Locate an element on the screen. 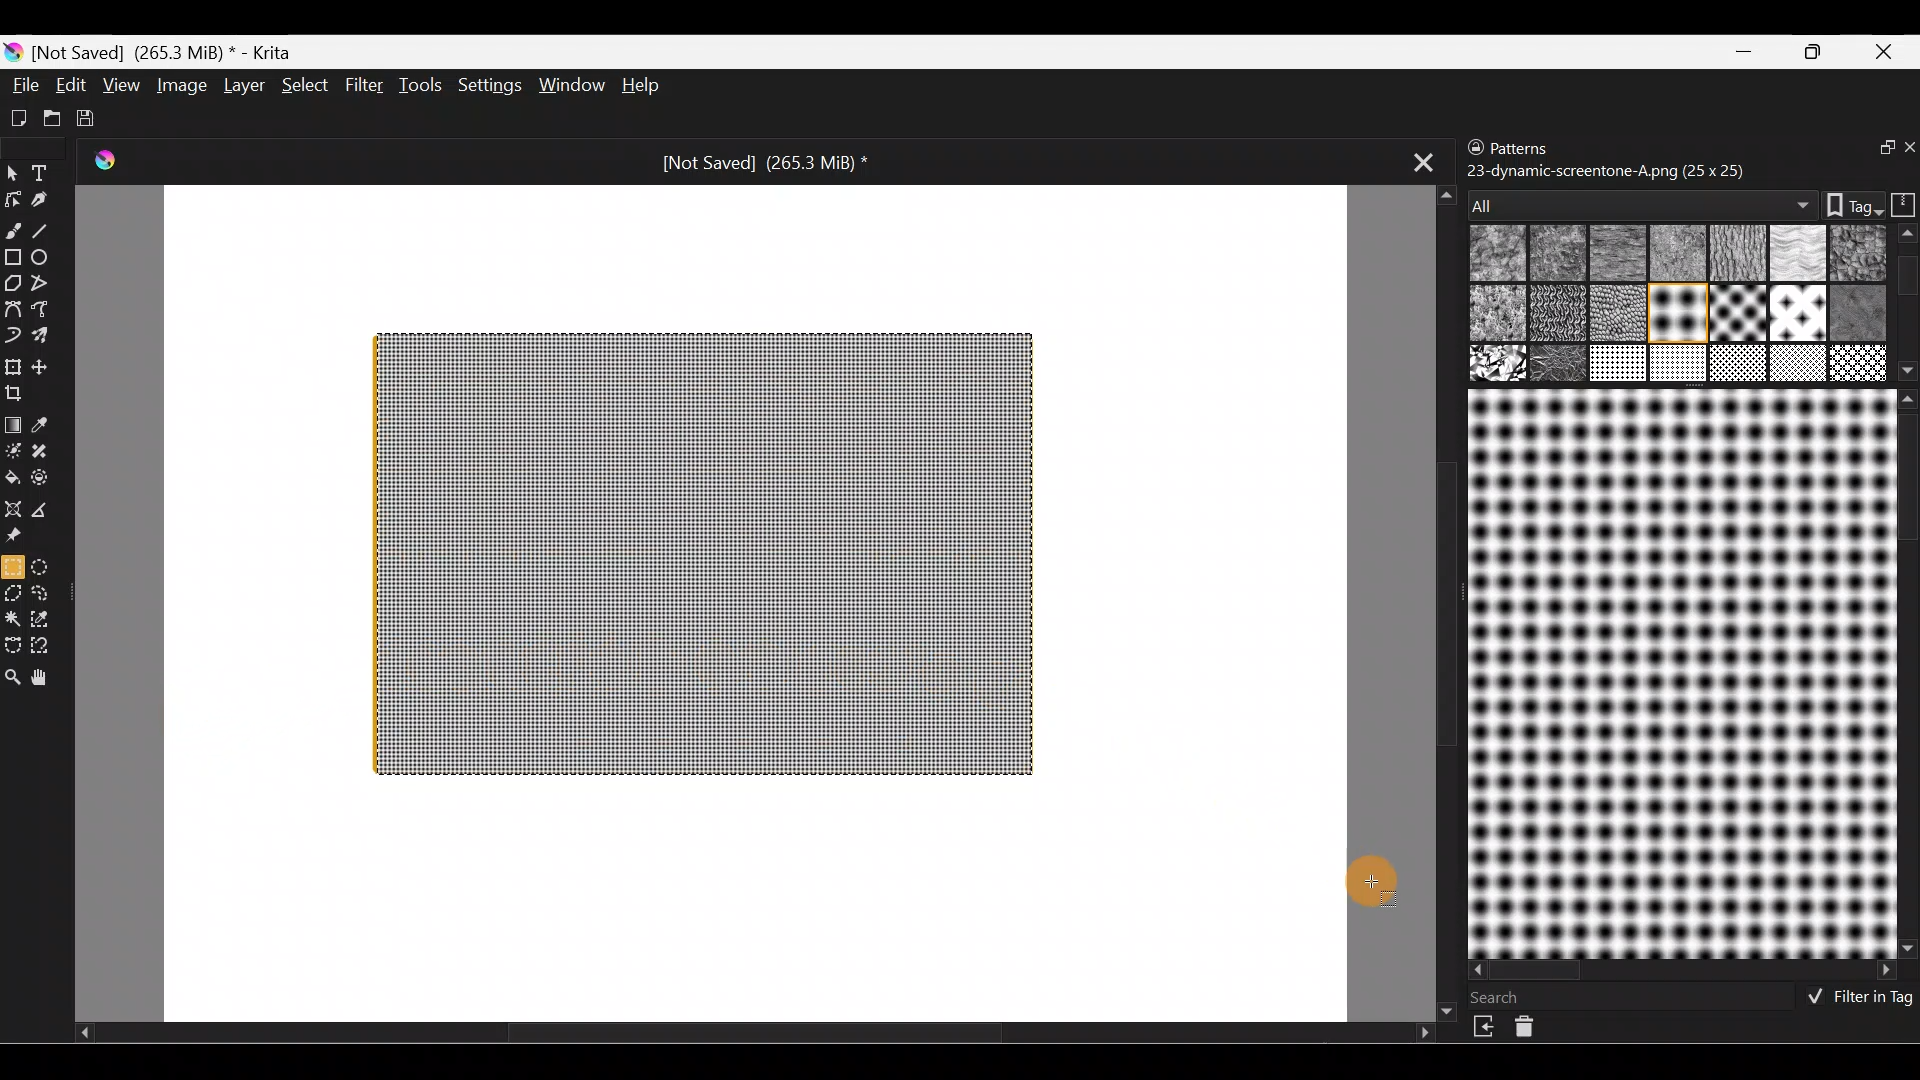 The image size is (1920, 1080). Freehand selection tool is located at coordinates (47, 594).